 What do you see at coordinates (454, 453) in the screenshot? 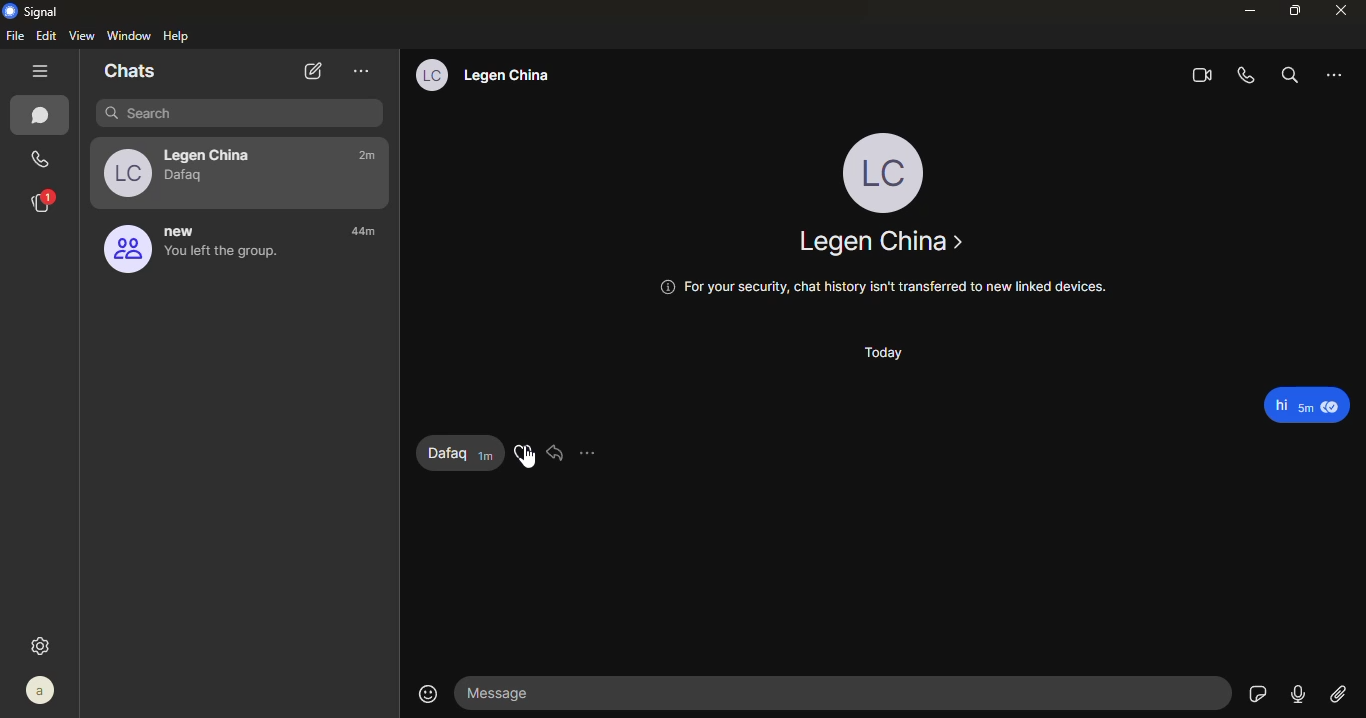
I see `reply - Dafaq 1m` at bounding box center [454, 453].